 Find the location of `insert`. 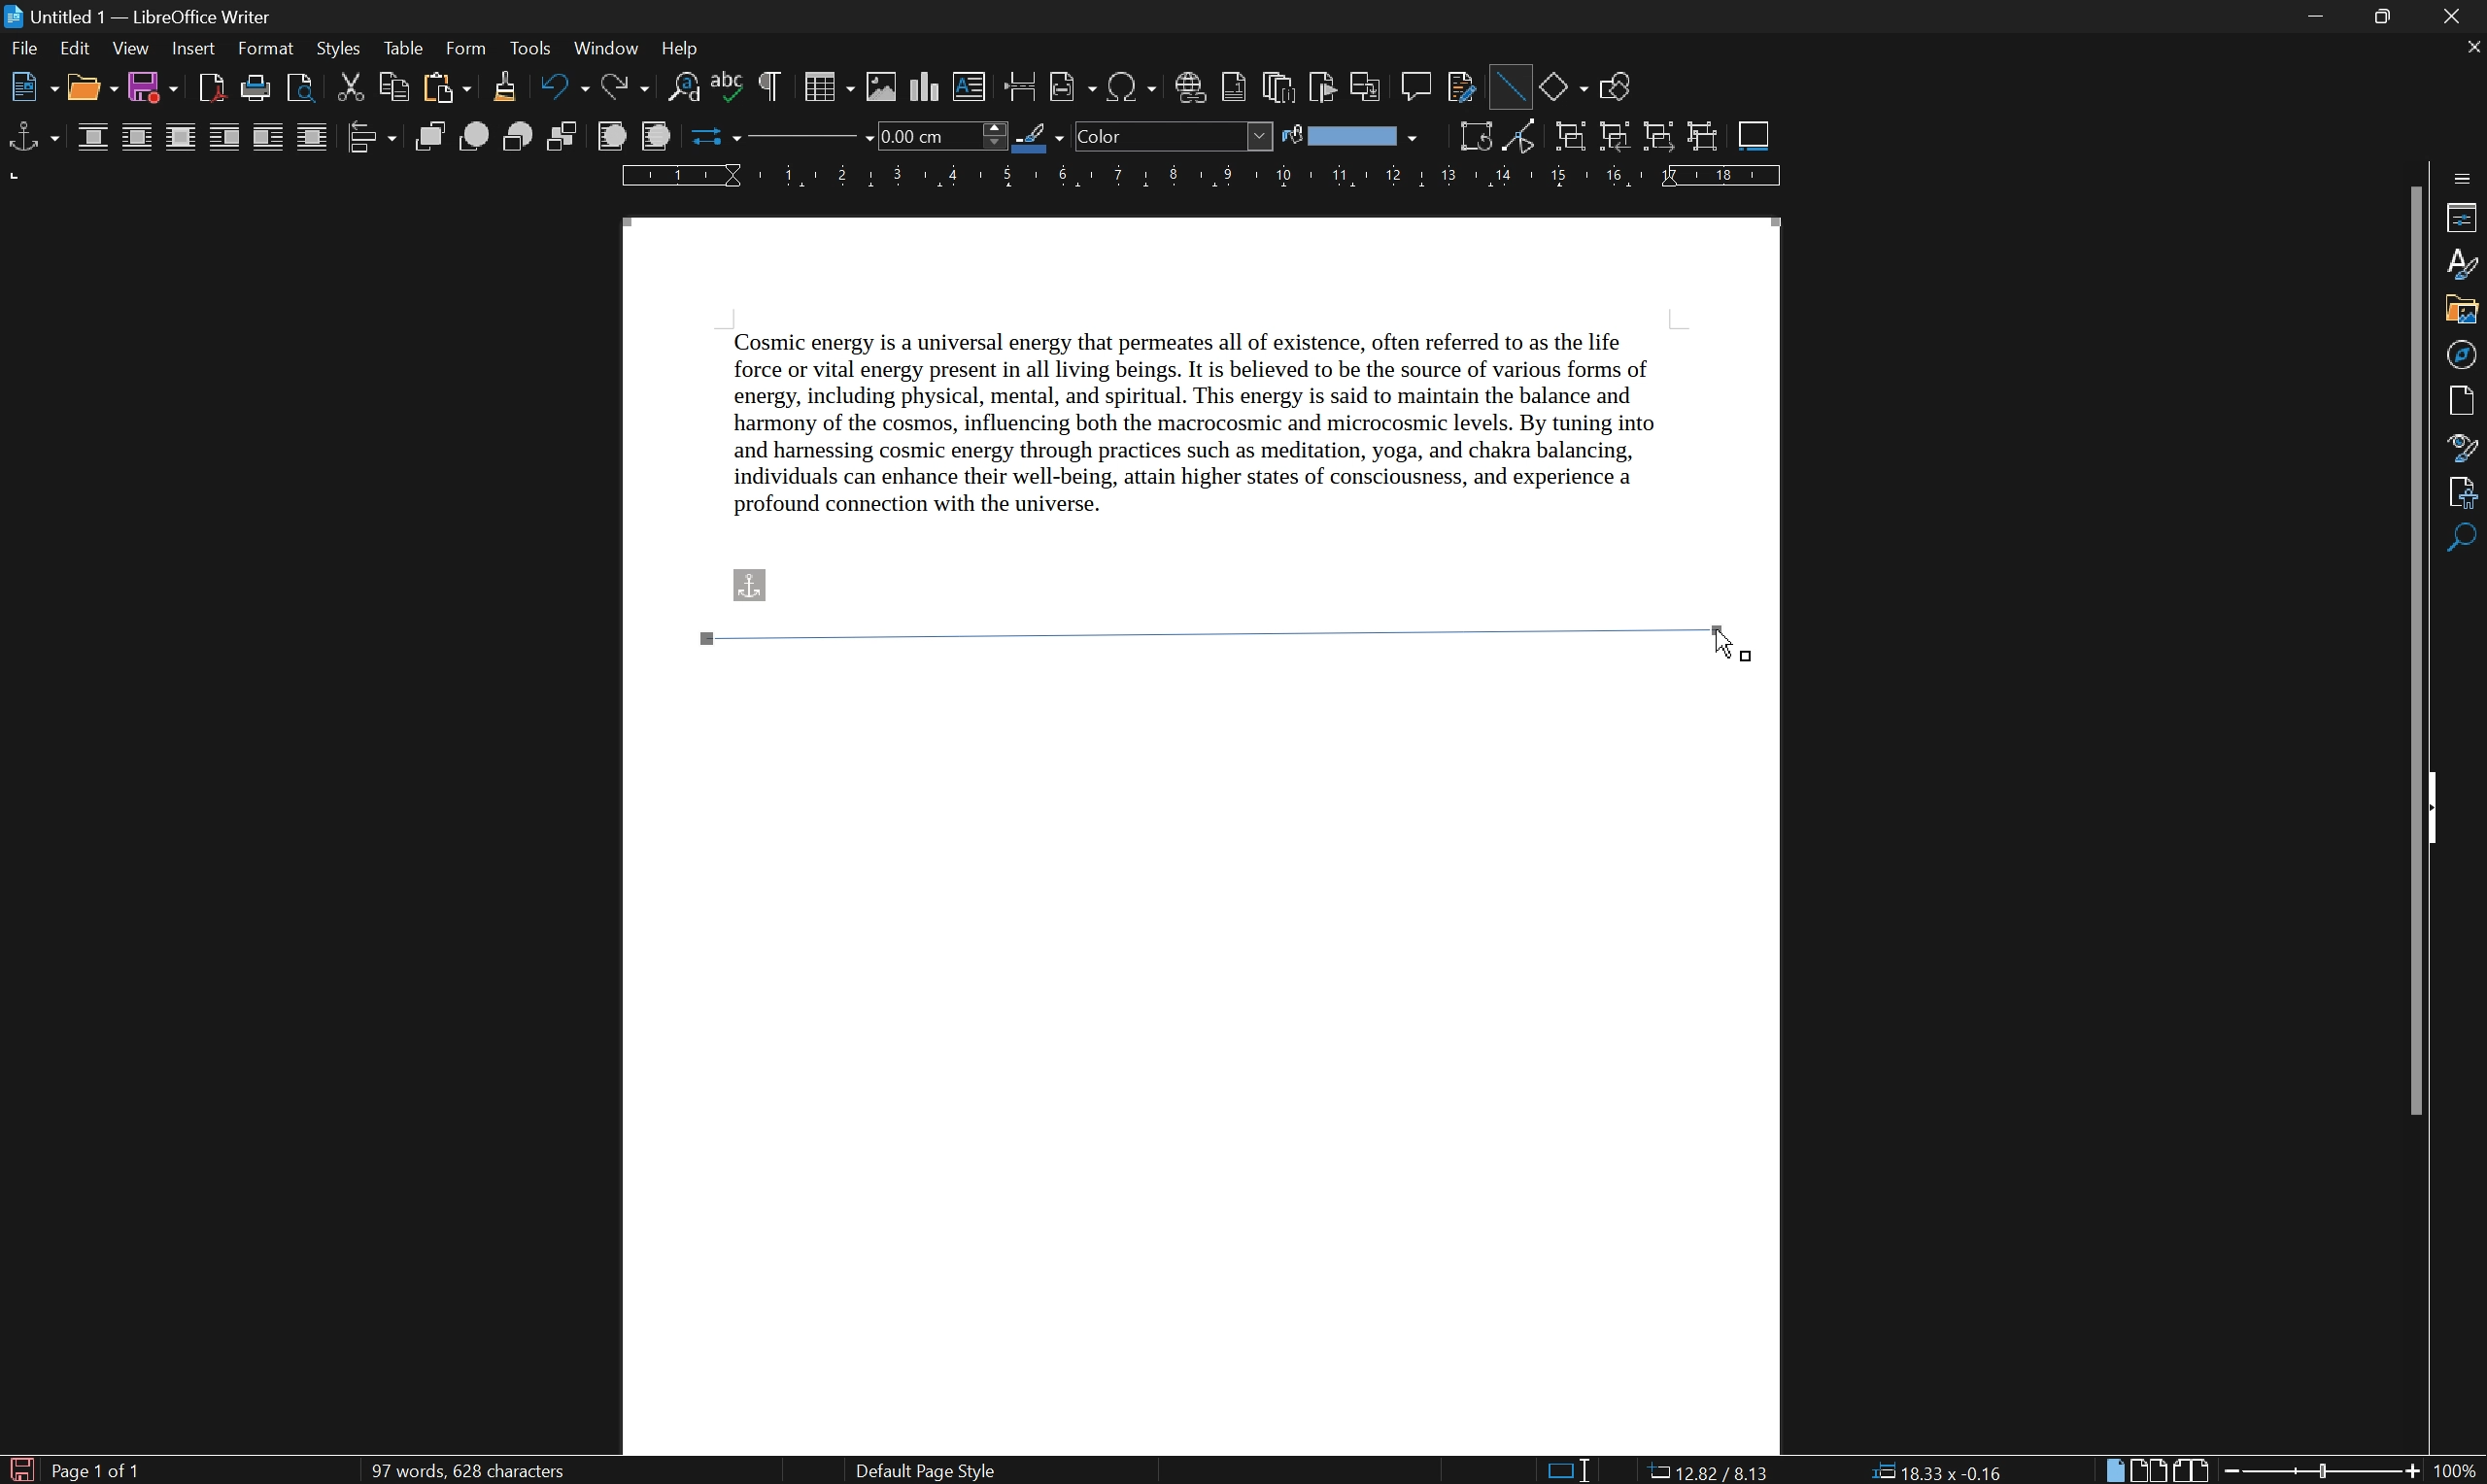

insert is located at coordinates (193, 50).